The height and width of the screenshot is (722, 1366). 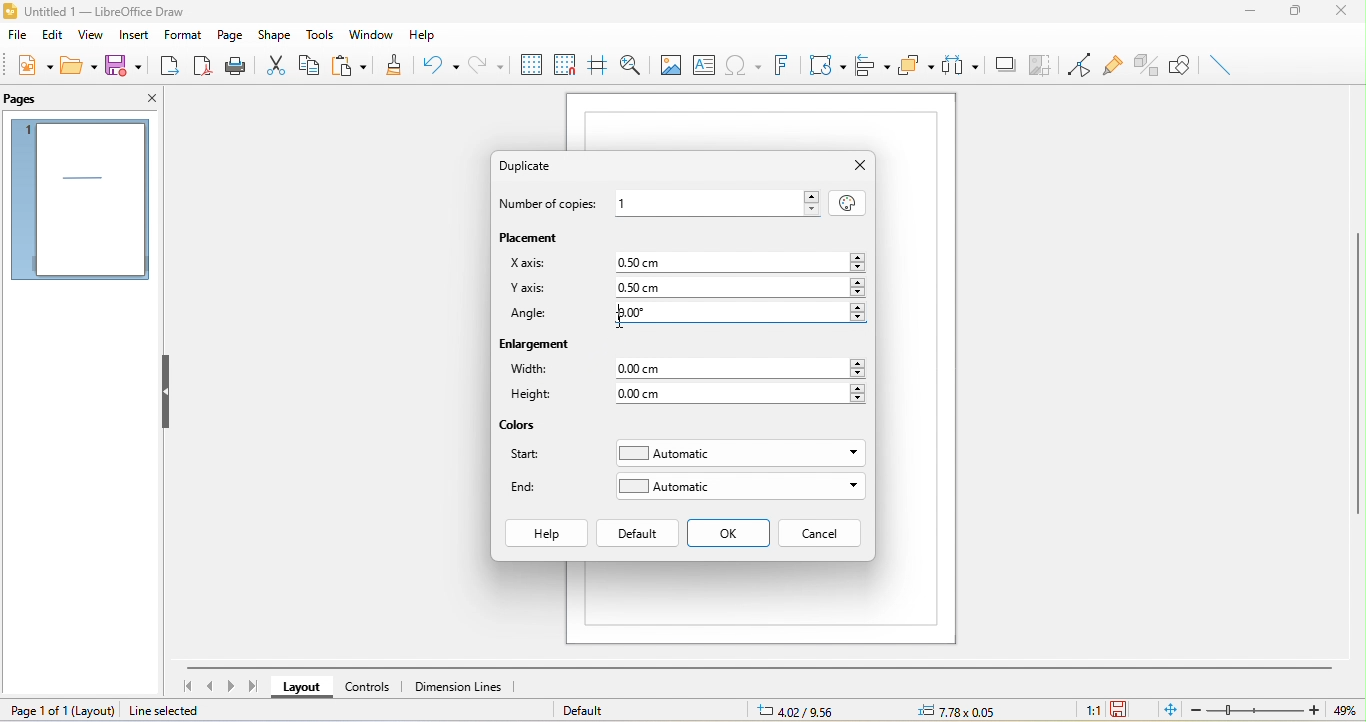 What do you see at coordinates (1087, 711) in the screenshot?
I see `1:1` at bounding box center [1087, 711].